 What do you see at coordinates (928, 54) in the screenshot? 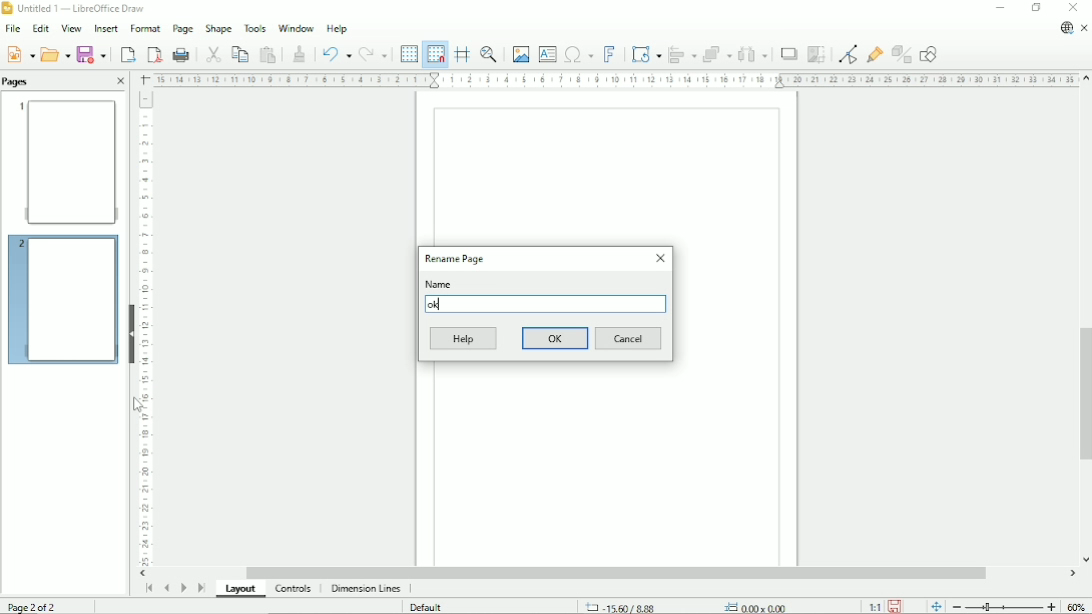
I see `Show draw functions` at bounding box center [928, 54].